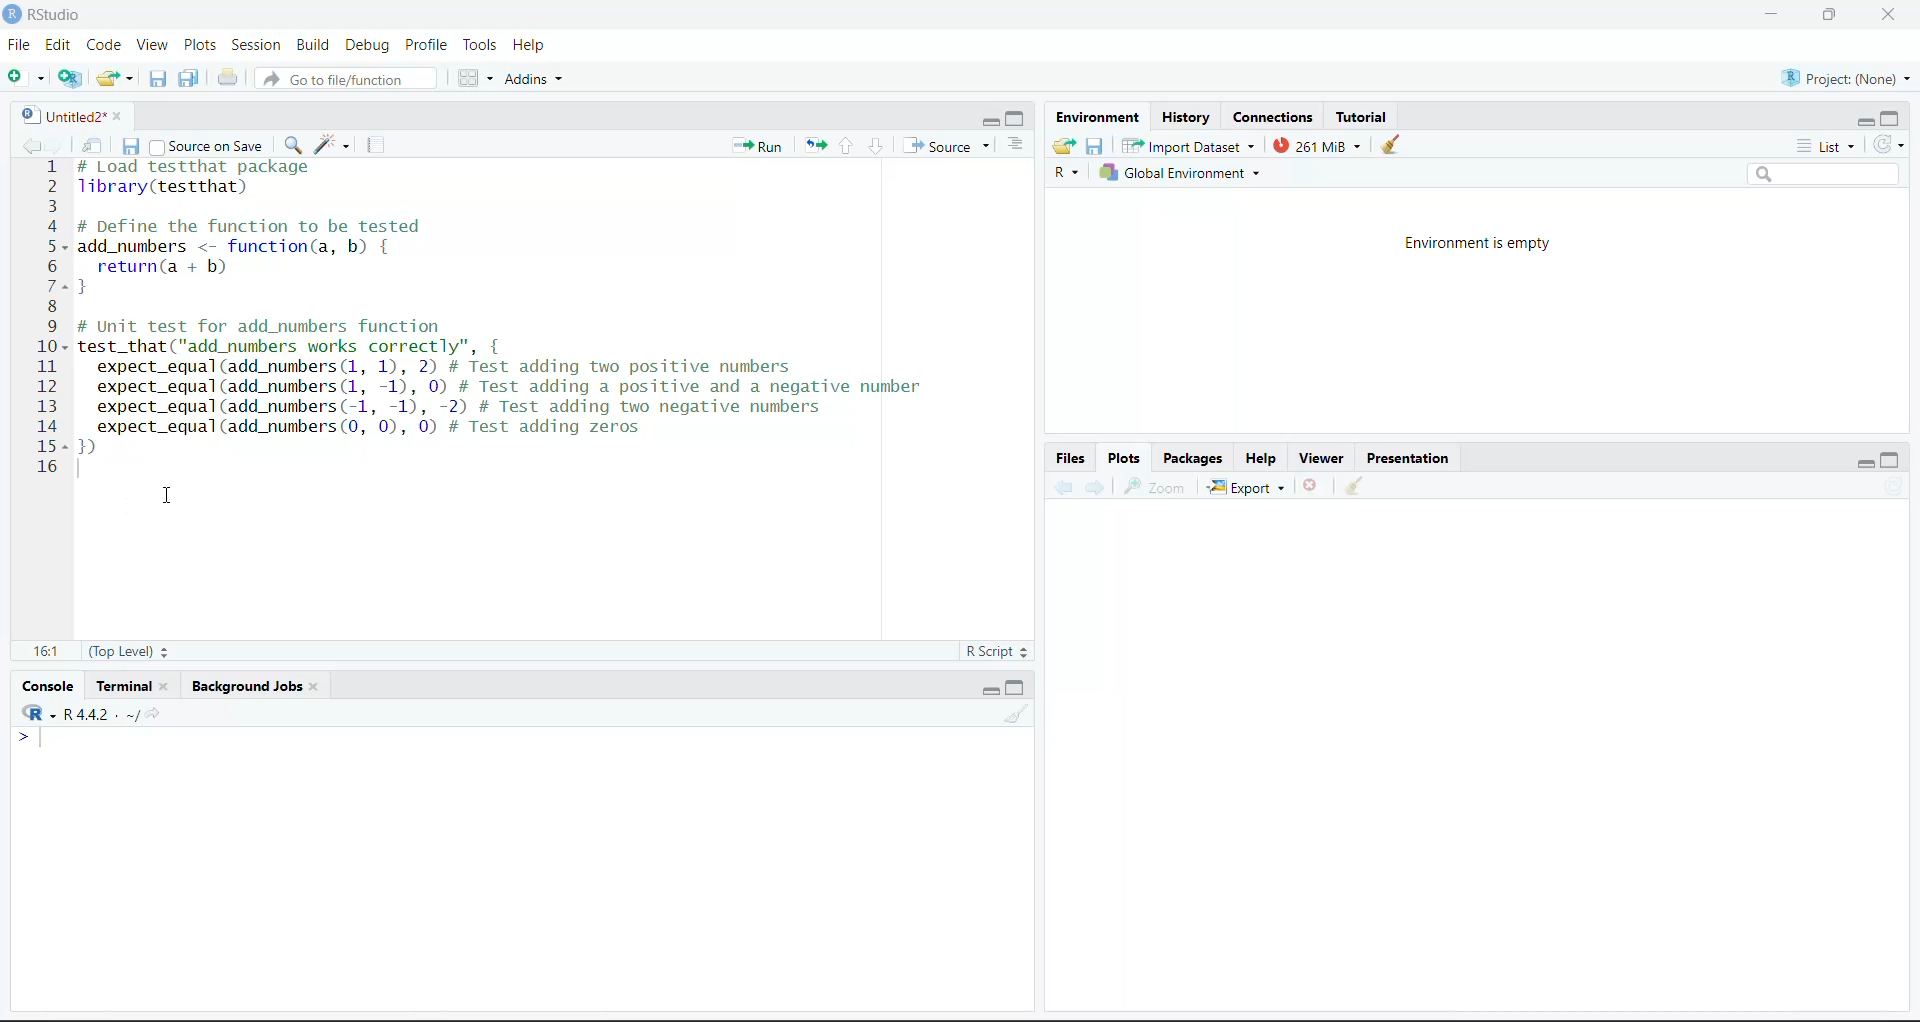 This screenshot has height=1022, width=1920. Describe the element at coordinates (478, 44) in the screenshot. I see `Tools` at that location.